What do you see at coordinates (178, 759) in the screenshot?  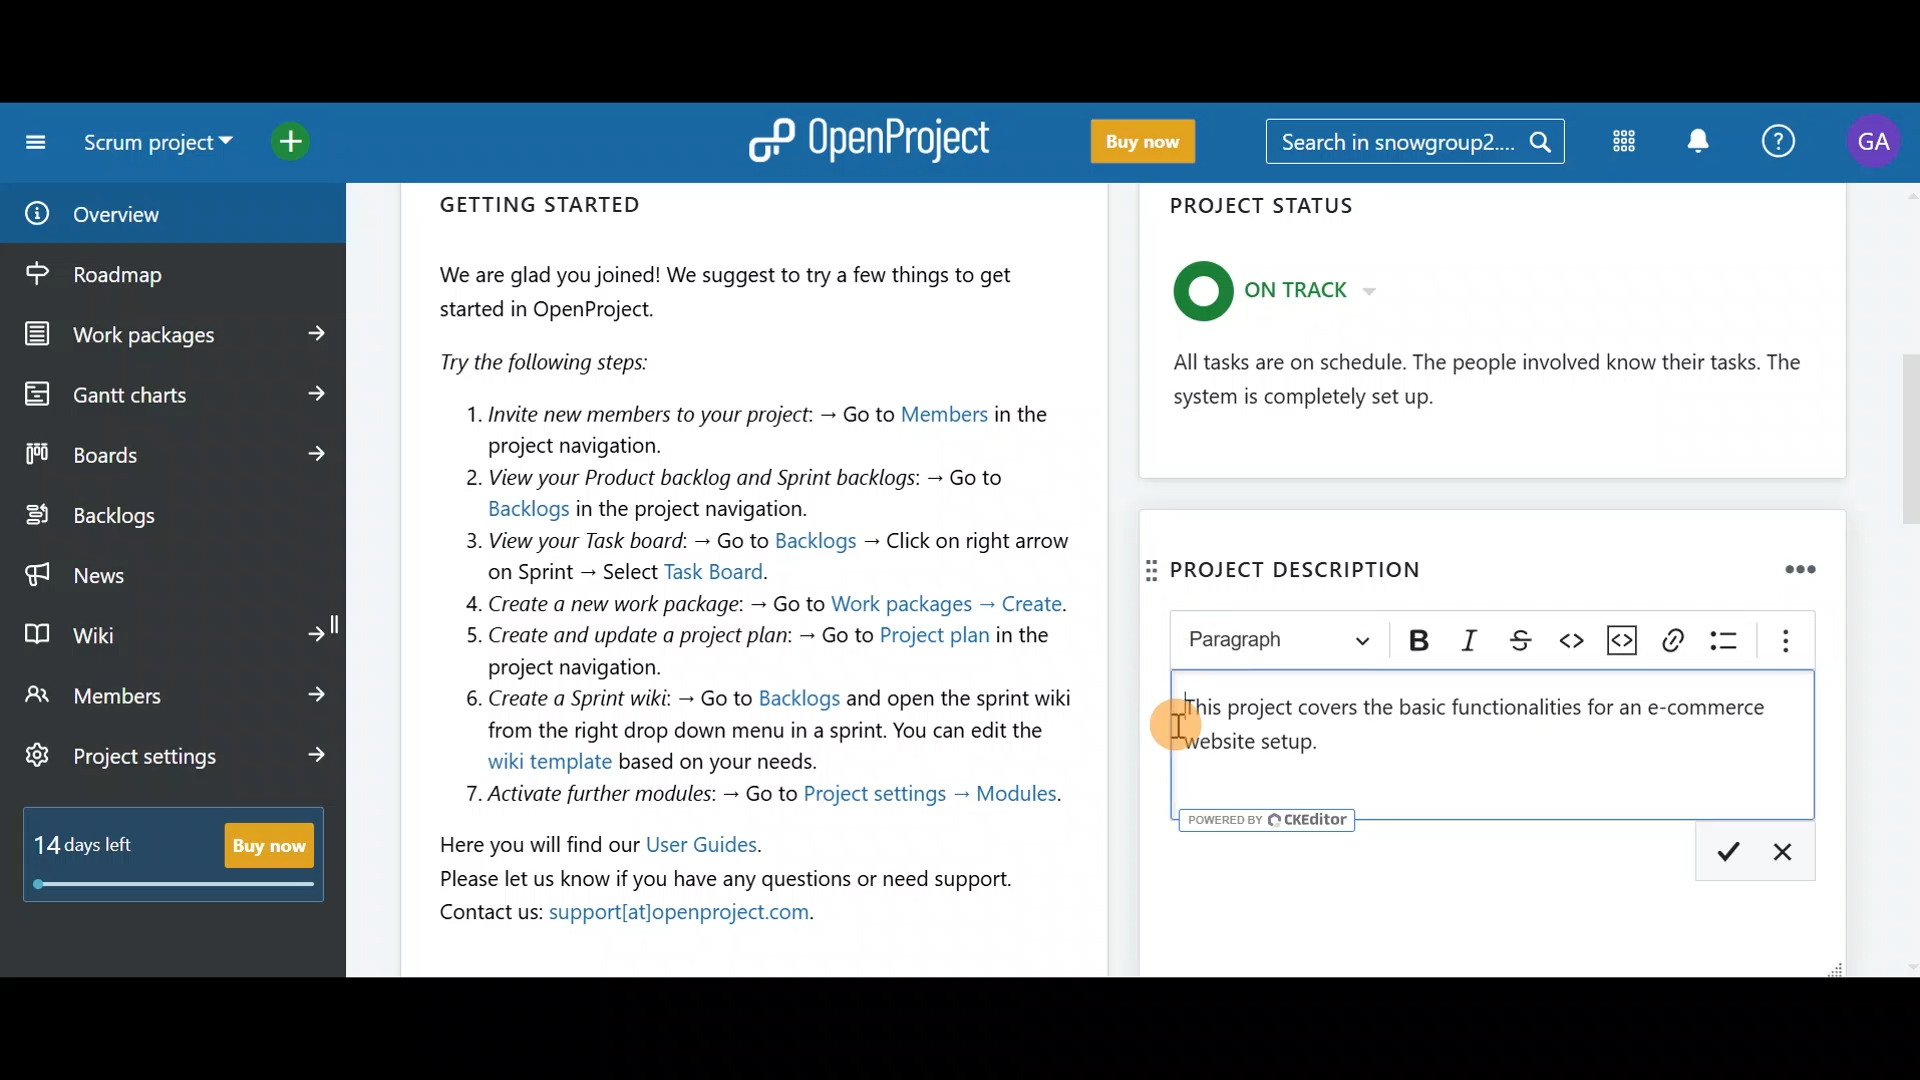 I see `Project settings` at bounding box center [178, 759].